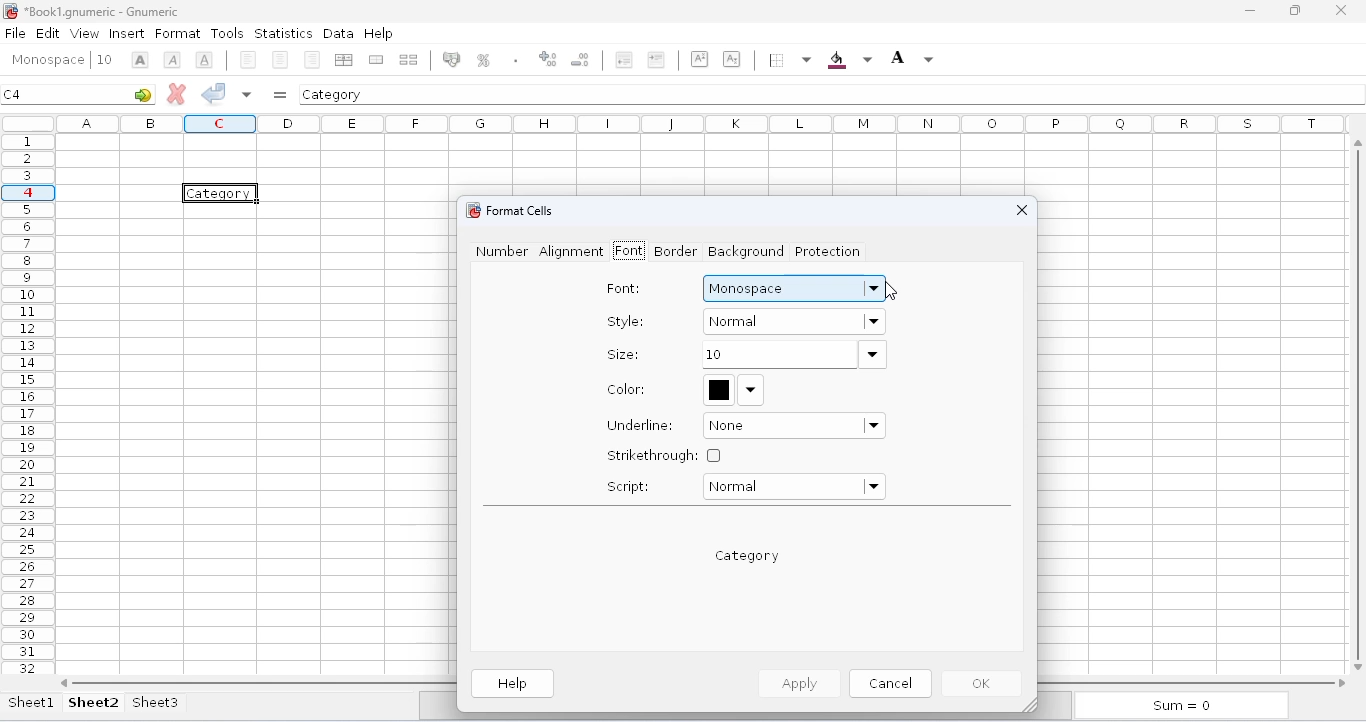  What do you see at coordinates (548, 59) in the screenshot?
I see `increase the number of decimals displayed` at bounding box center [548, 59].